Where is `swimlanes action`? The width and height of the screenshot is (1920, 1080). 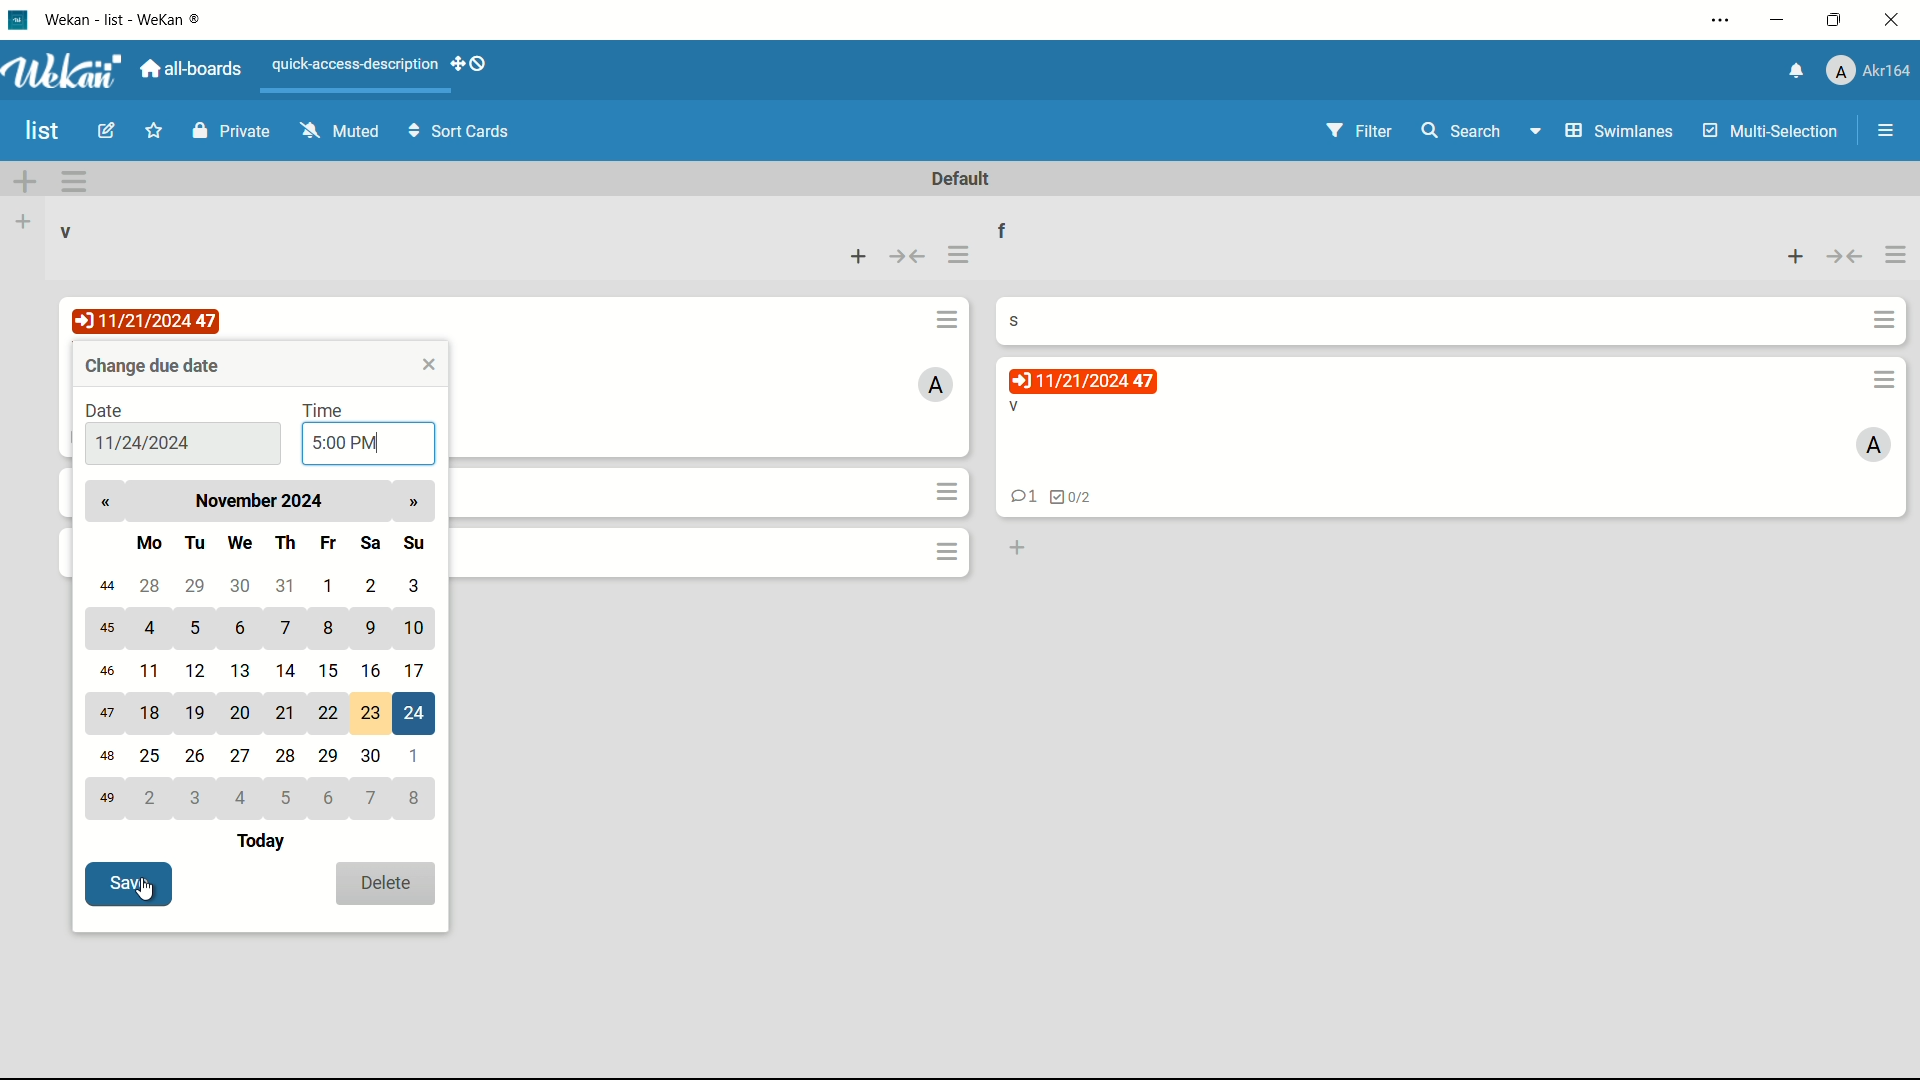 swimlanes action is located at coordinates (74, 181).